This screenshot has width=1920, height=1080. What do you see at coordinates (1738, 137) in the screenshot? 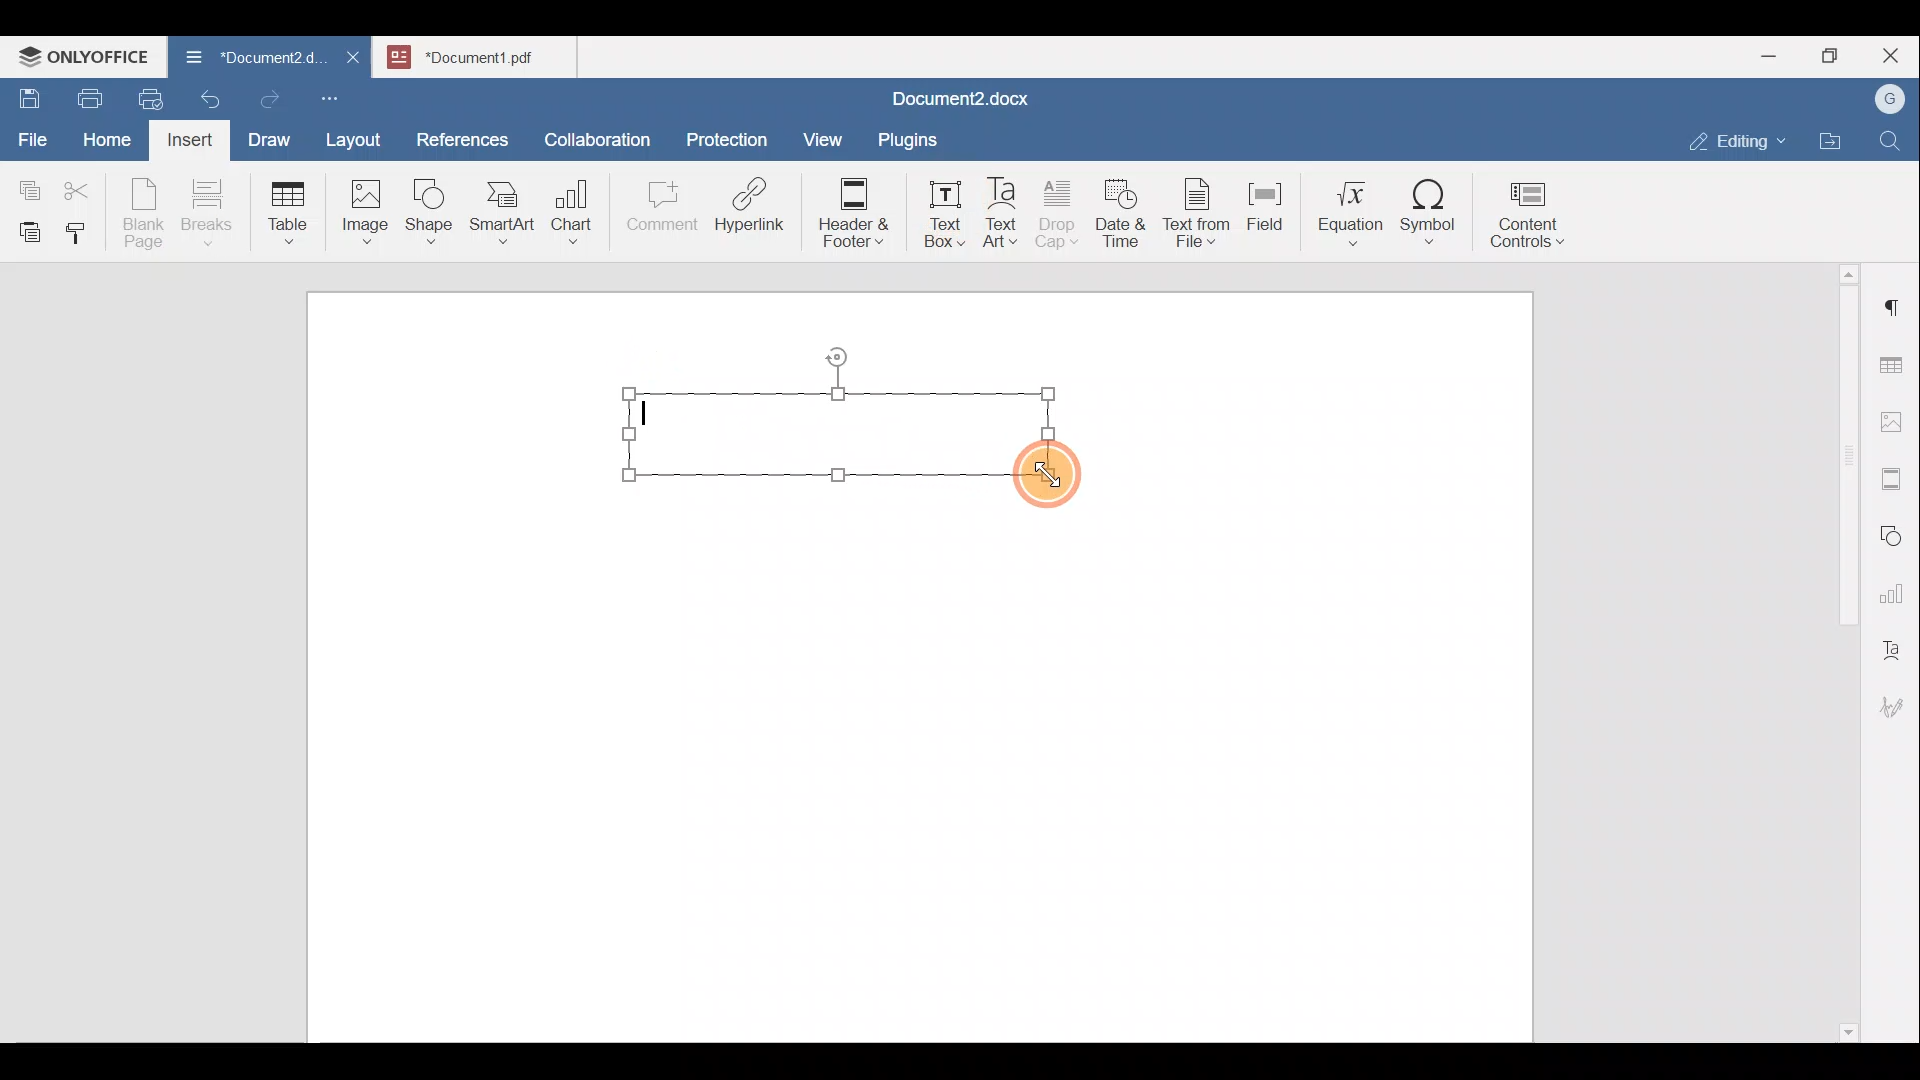
I see `Editing mode` at bounding box center [1738, 137].